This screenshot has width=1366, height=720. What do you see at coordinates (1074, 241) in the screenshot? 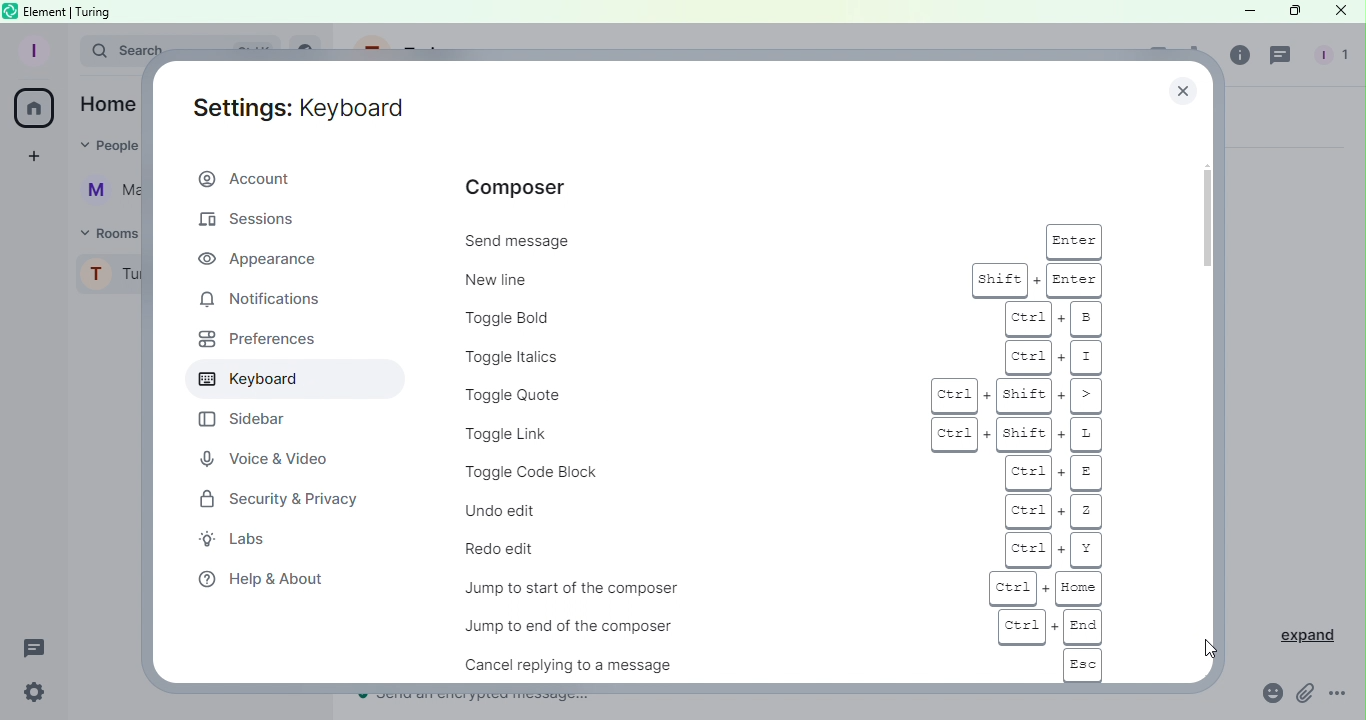
I see `enter` at bounding box center [1074, 241].